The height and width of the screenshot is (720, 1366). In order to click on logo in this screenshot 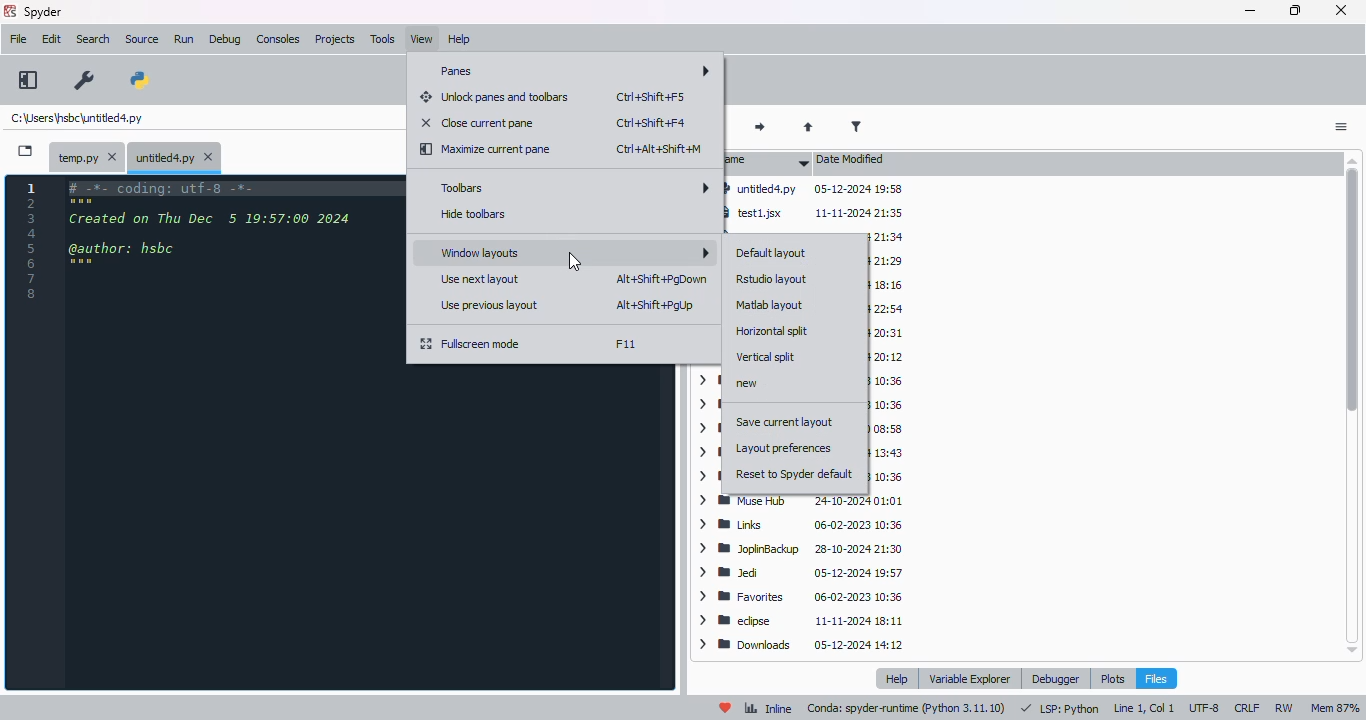, I will do `click(10, 11)`.